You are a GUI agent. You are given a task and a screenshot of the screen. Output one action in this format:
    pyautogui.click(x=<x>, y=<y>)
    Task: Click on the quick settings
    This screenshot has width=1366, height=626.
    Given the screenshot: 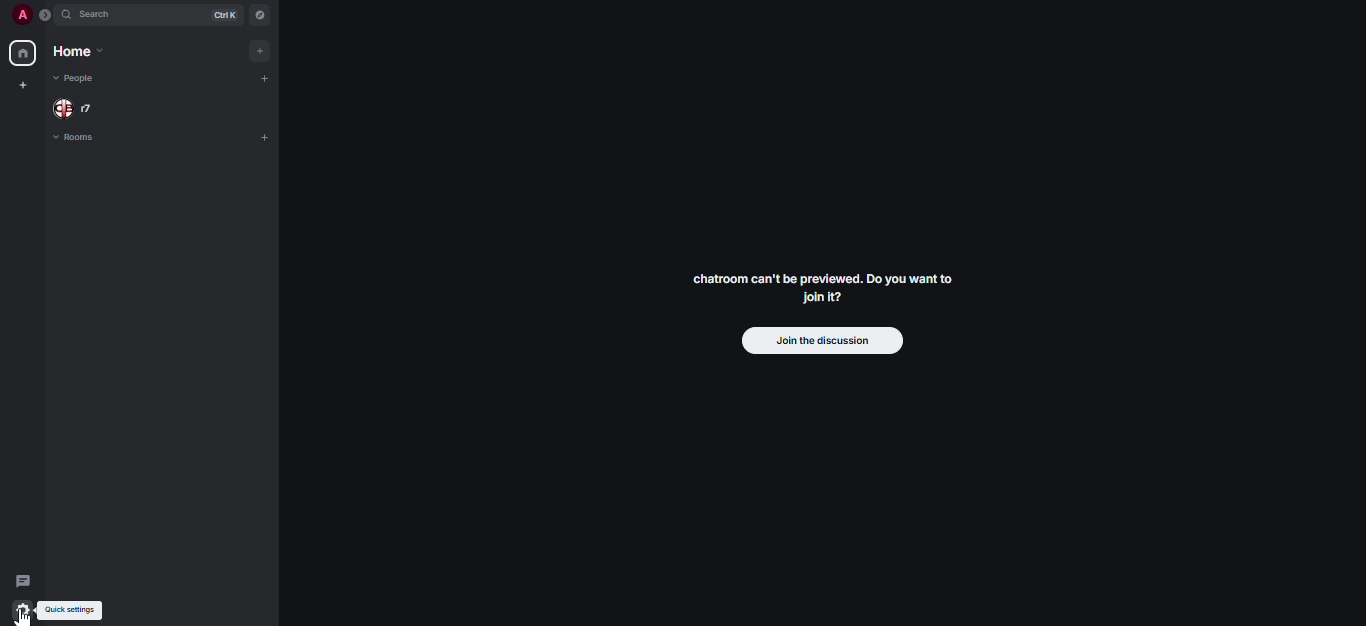 What is the action you would take?
    pyautogui.click(x=67, y=610)
    